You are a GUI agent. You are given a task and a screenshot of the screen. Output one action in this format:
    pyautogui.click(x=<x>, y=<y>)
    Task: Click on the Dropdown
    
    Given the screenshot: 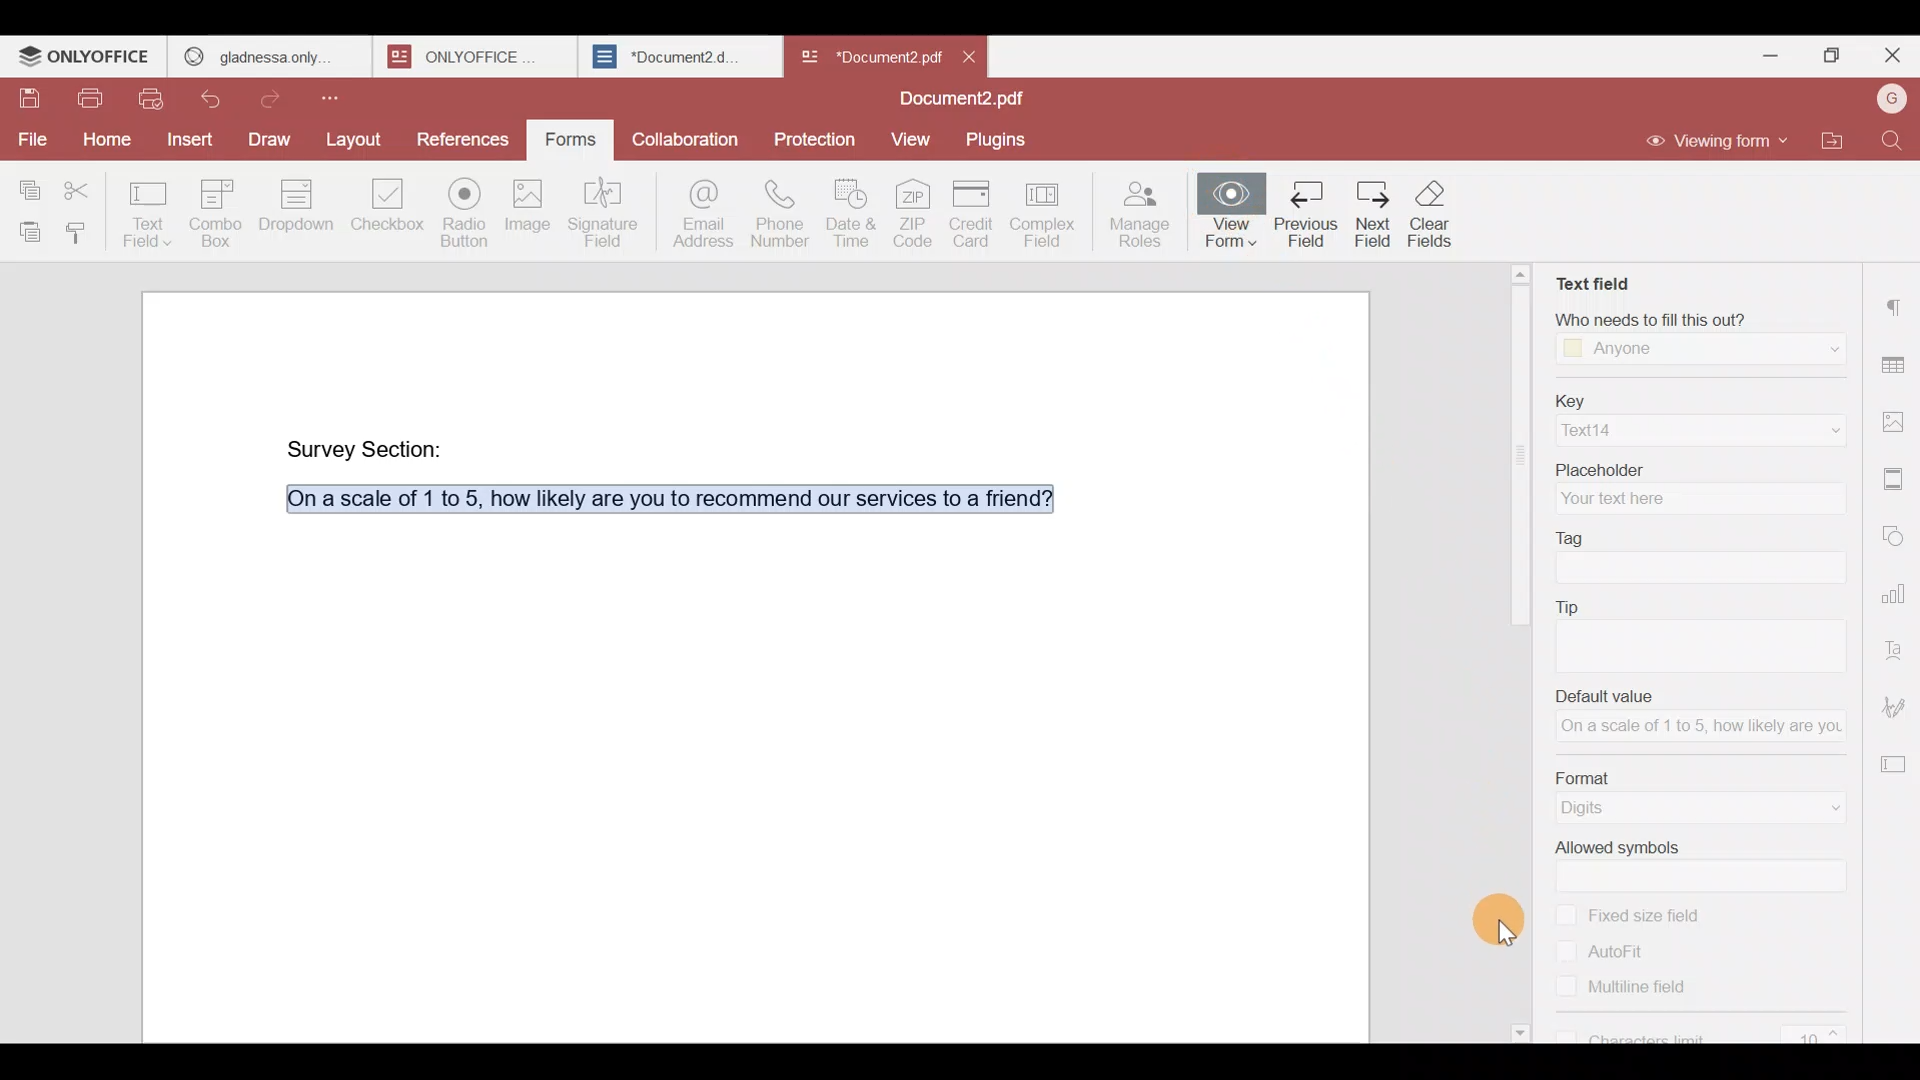 What is the action you would take?
    pyautogui.click(x=292, y=209)
    